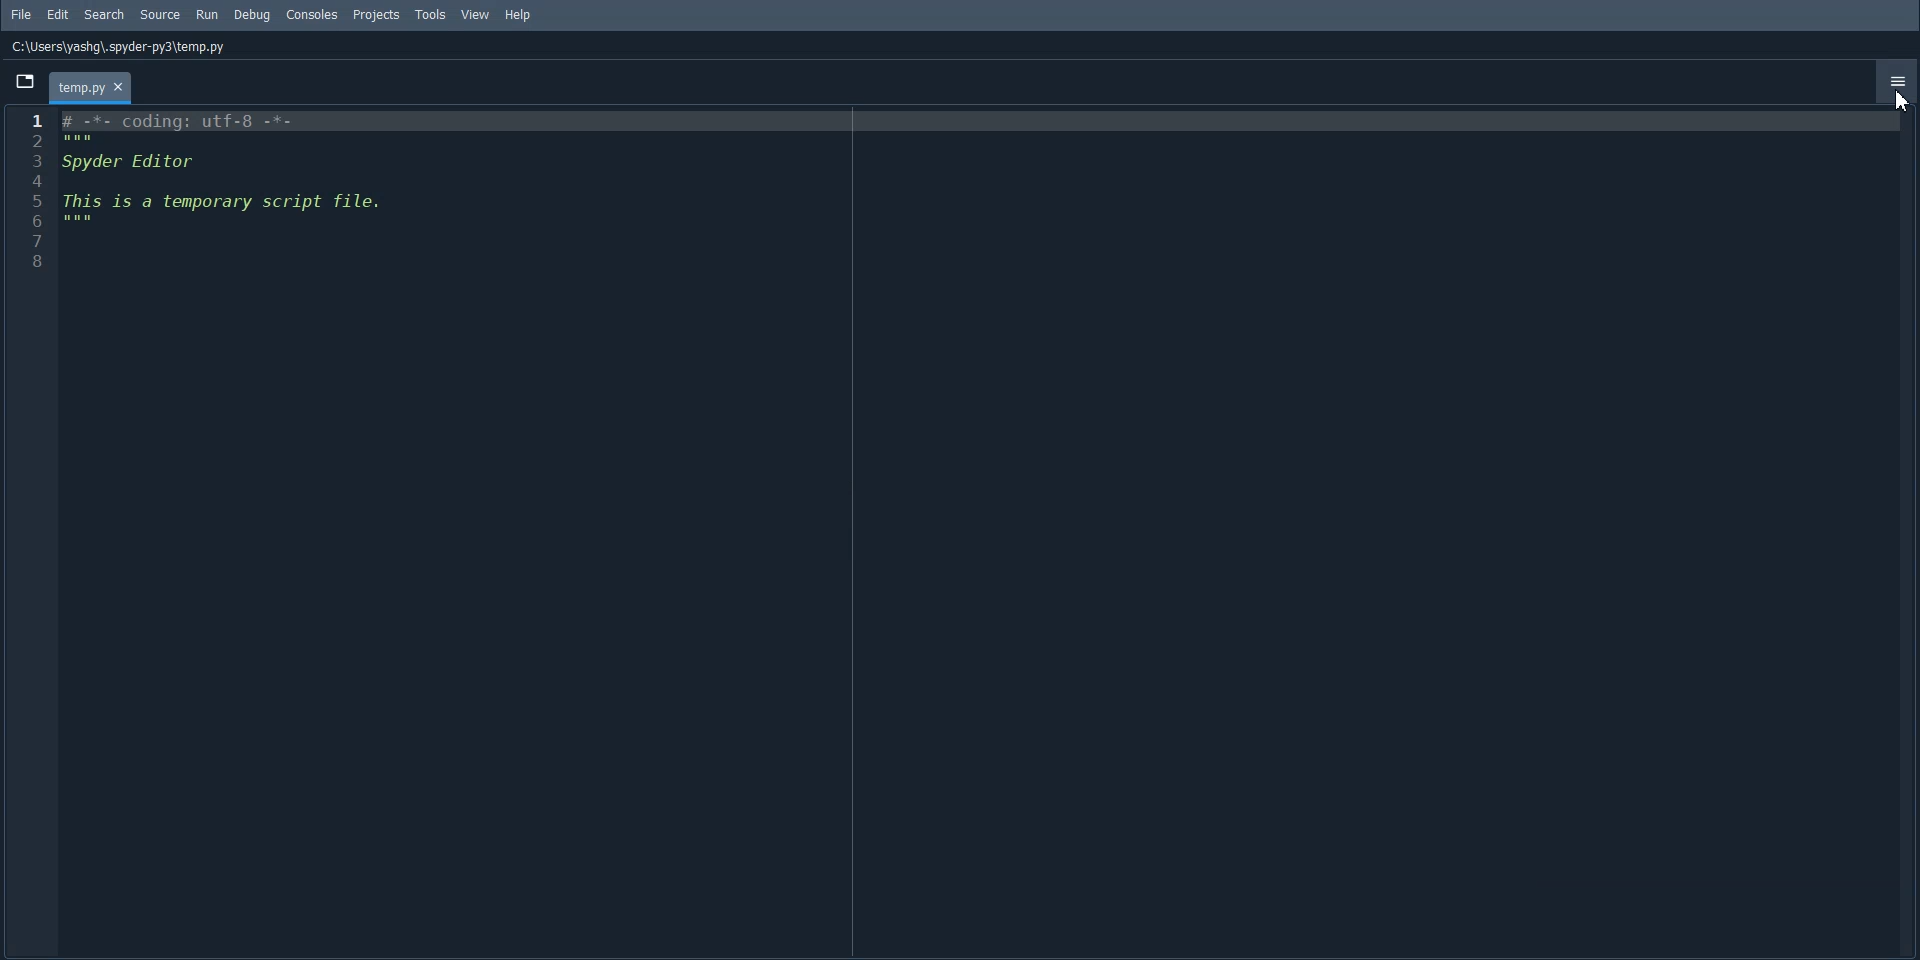  I want to click on Option, so click(1897, 81).